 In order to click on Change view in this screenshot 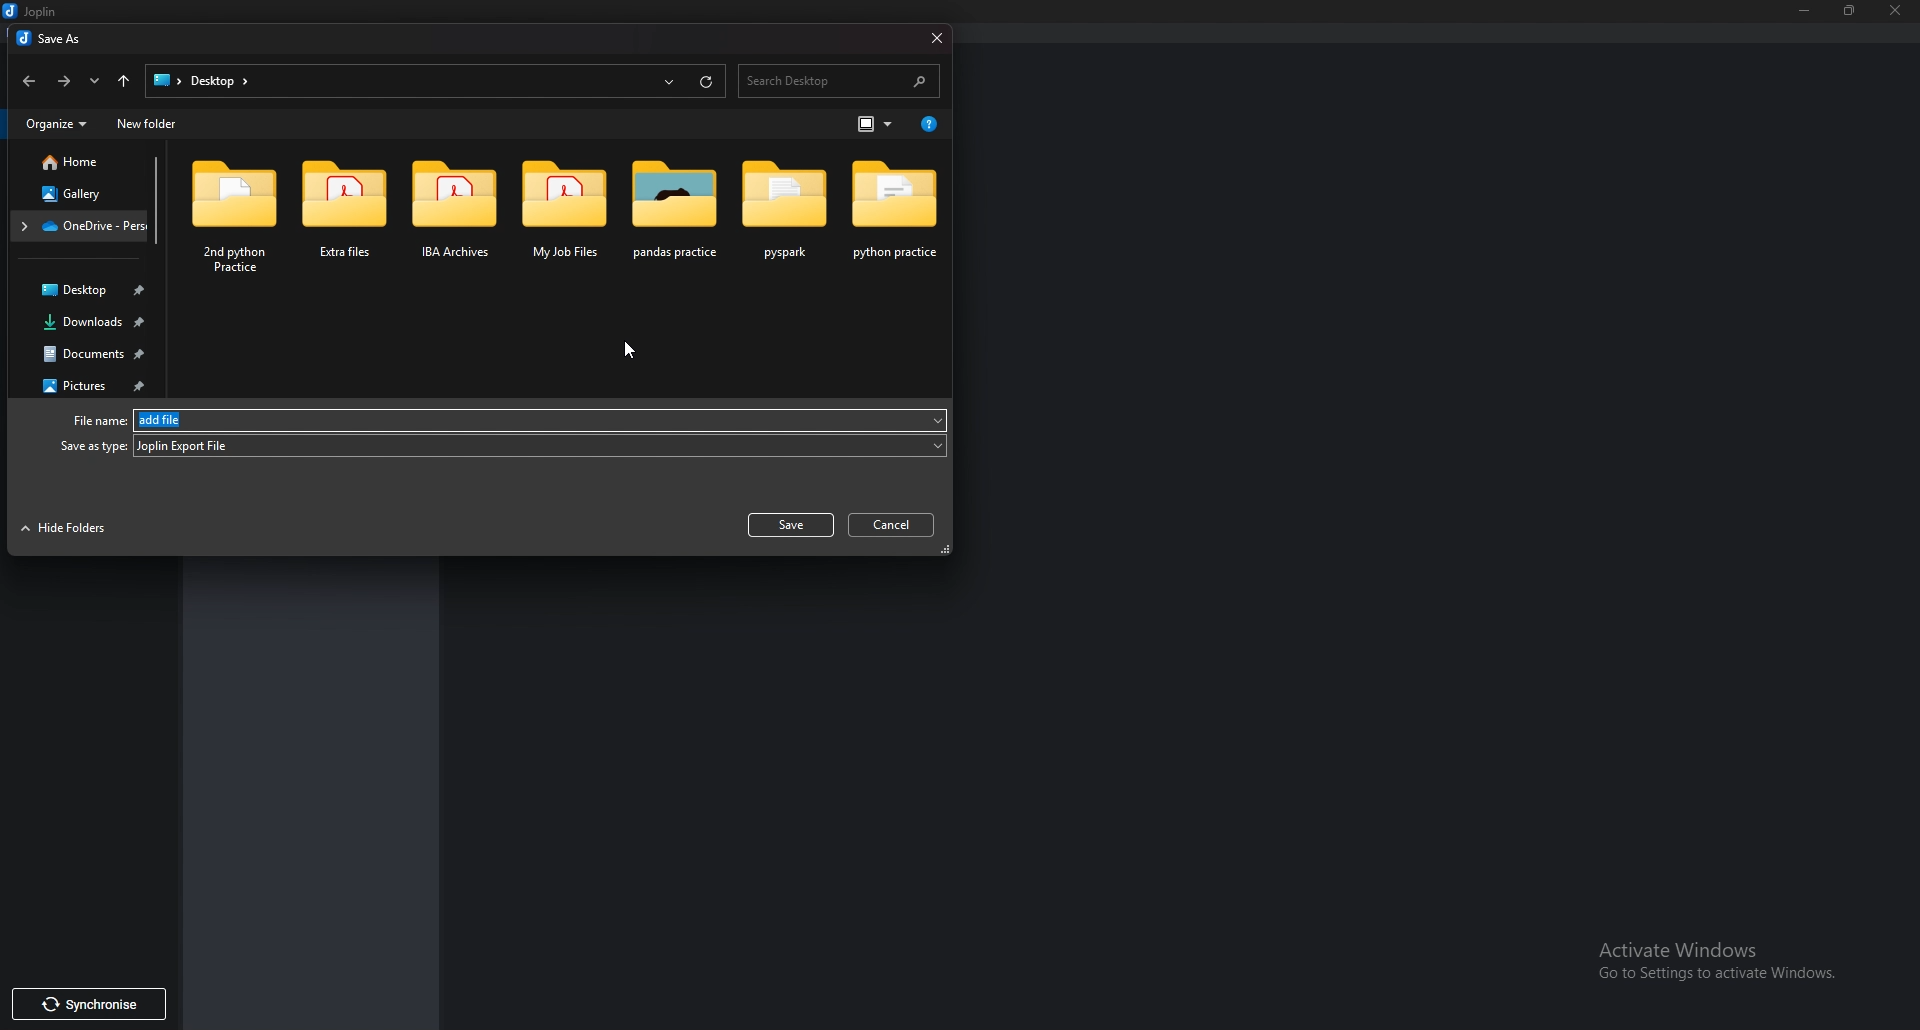, I will do `click(876, 124)`.